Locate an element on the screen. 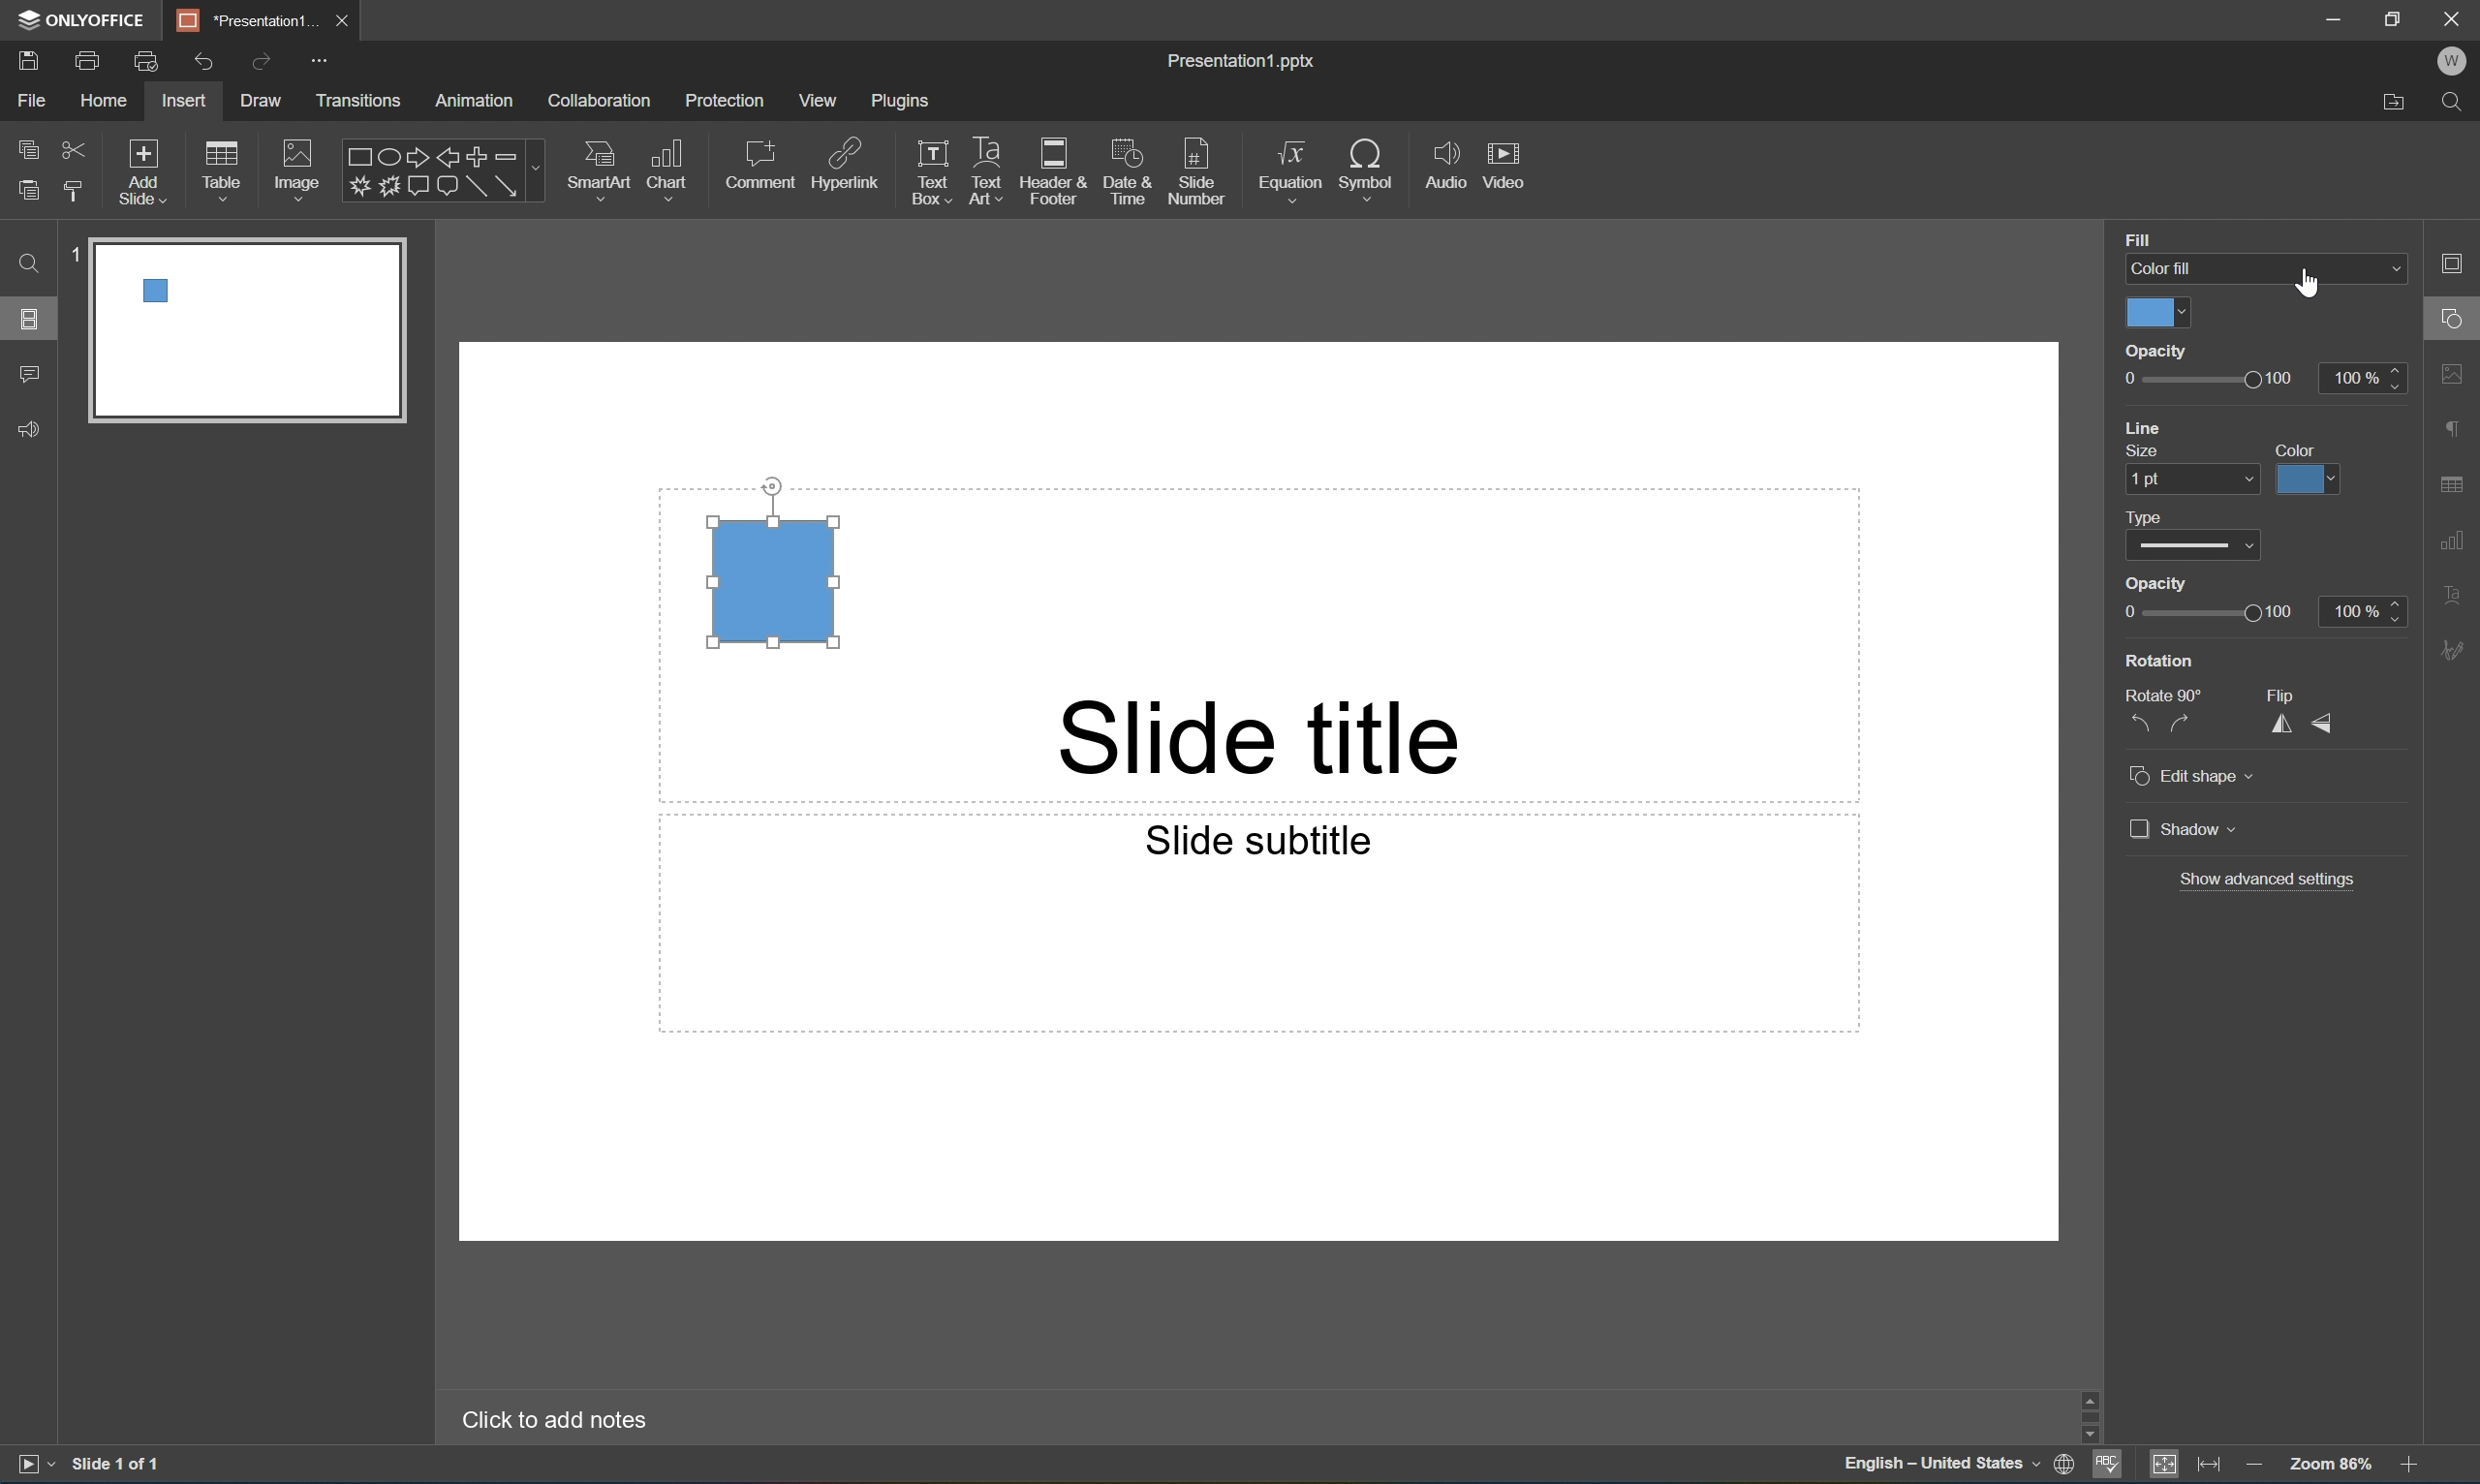 Image resolution: width=2480 pixels, height=1484 pixels. Signature settings is located at coordinates (2457, 651).